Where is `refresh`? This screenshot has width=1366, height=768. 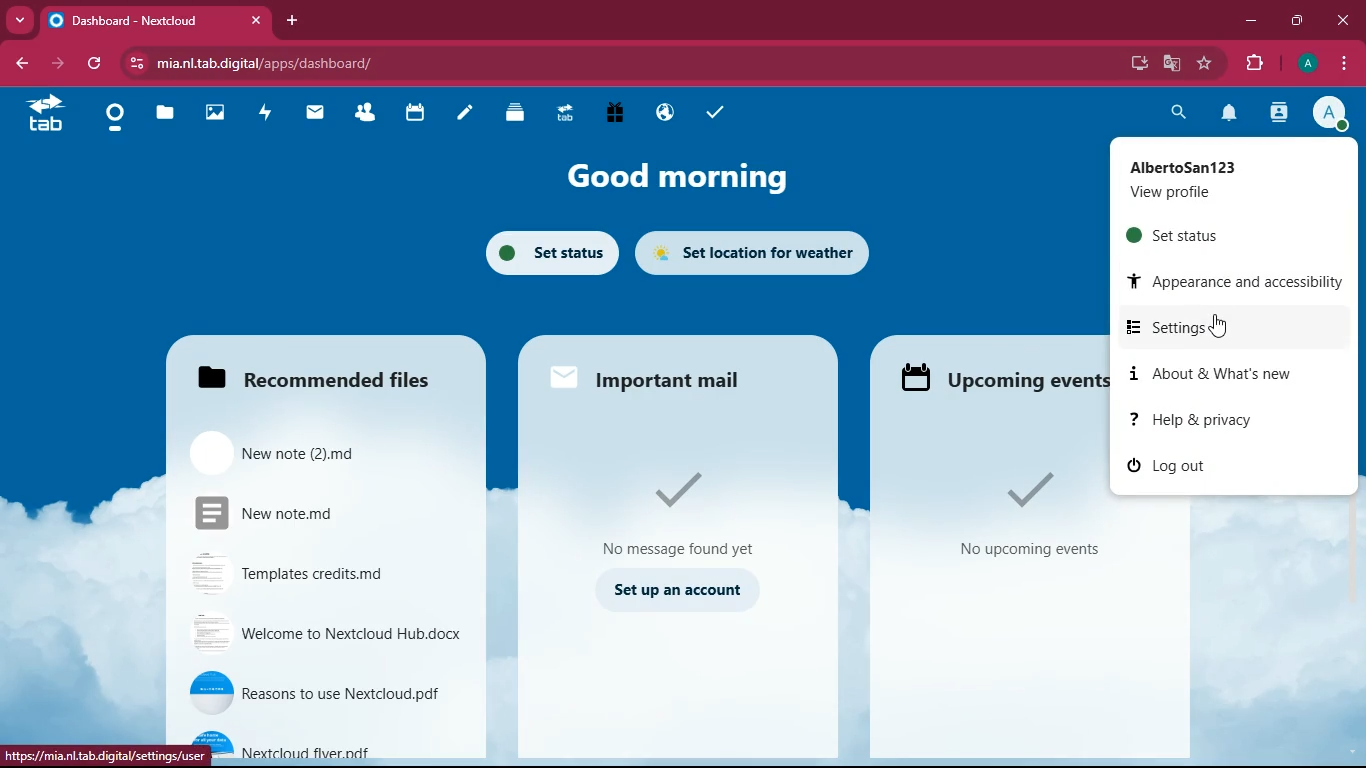 refresh is located at coordinates (95, 65).